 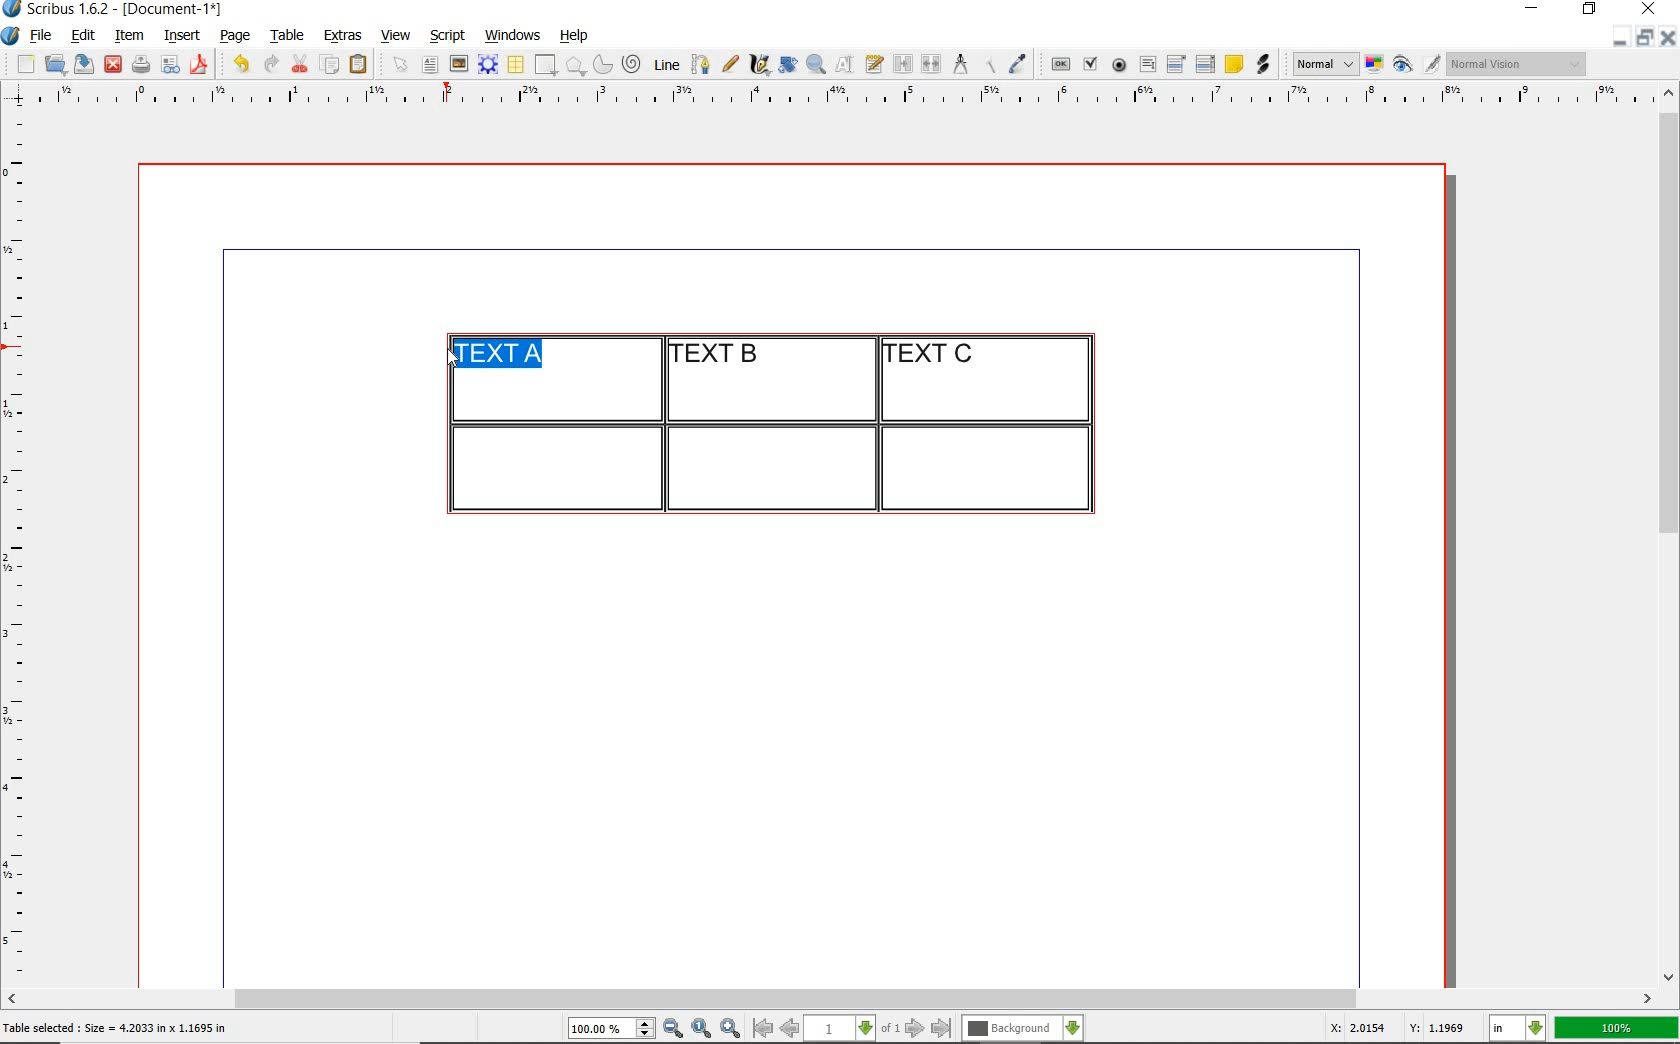 What do you see at coordinates (43, 36) in the screenshot?
I see `file` at bounding box center [43, 36].